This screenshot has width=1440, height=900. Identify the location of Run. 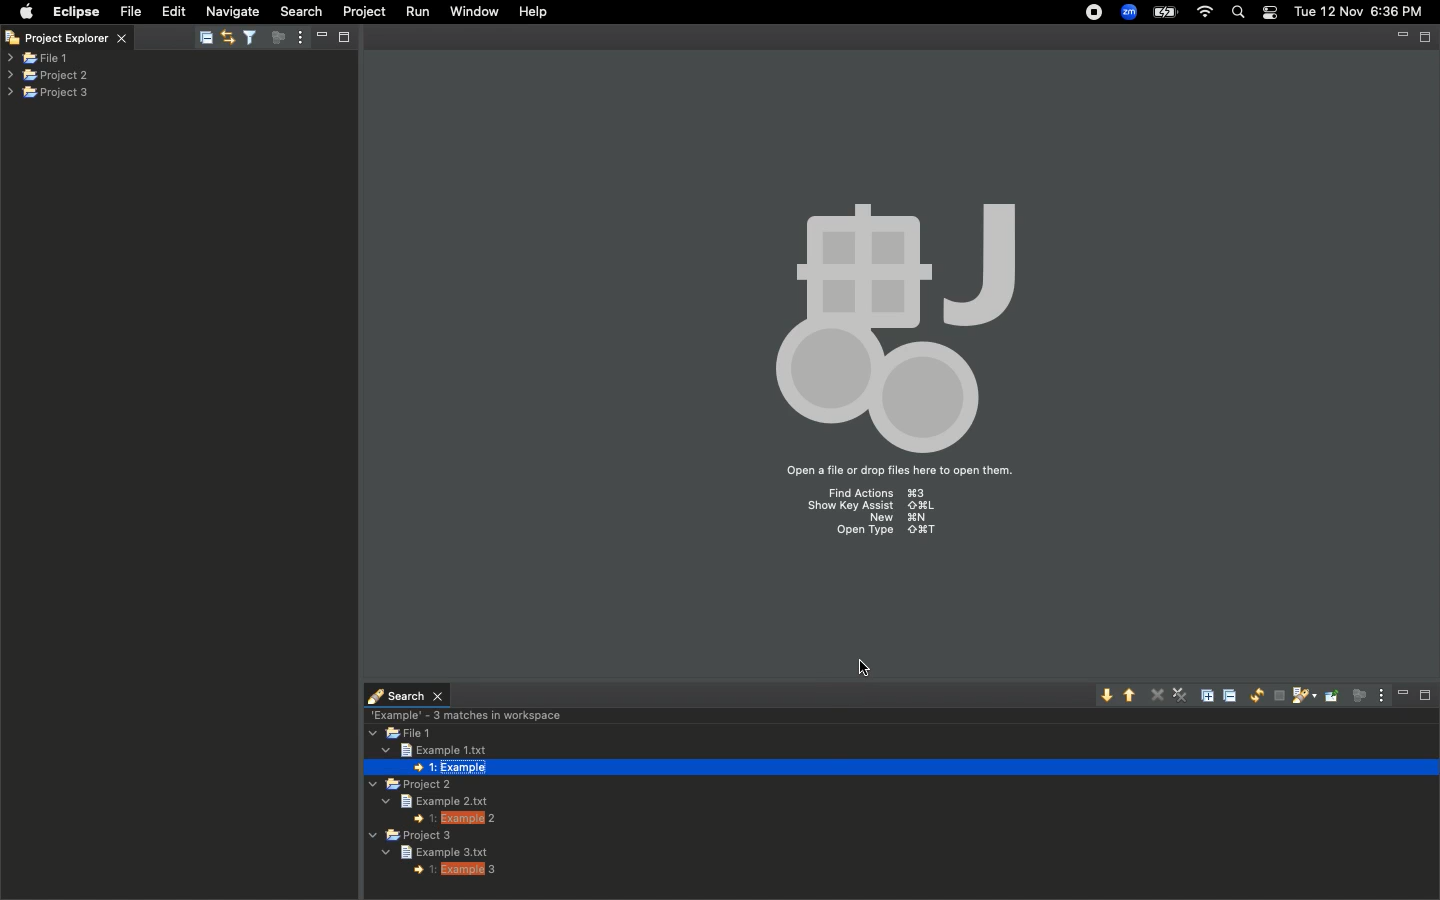
(419, 12).